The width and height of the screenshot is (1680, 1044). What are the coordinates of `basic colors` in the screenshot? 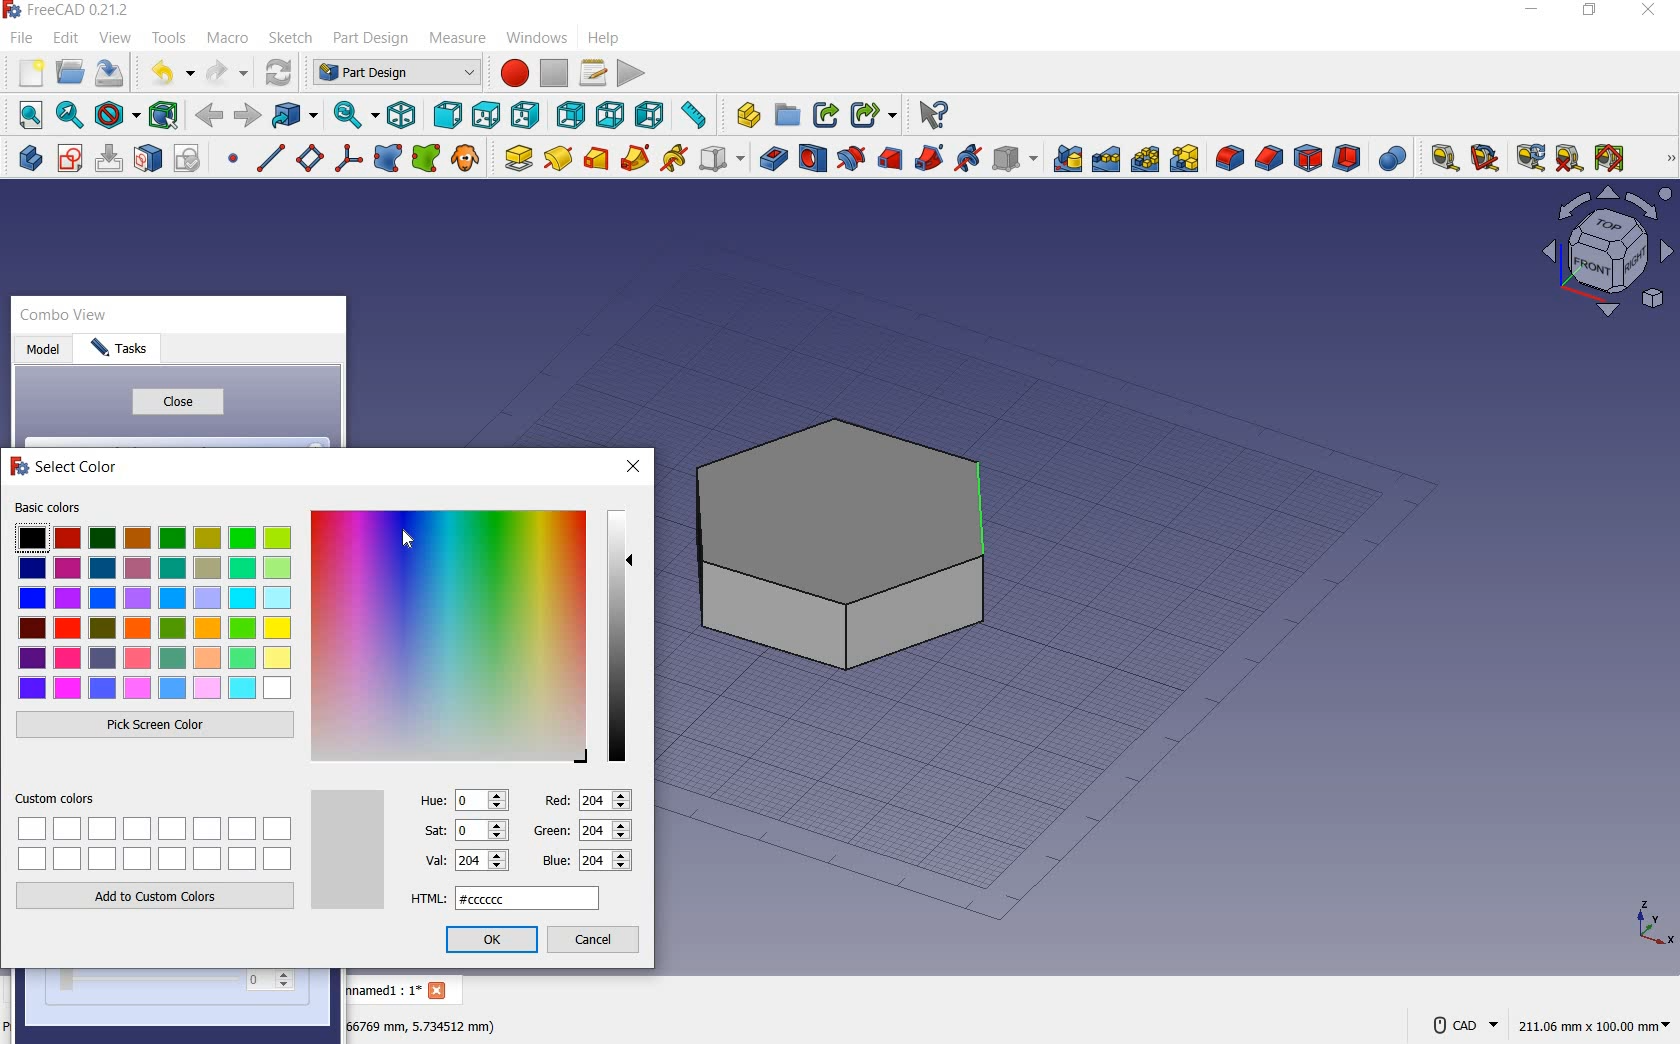 It's located at (152, 601).